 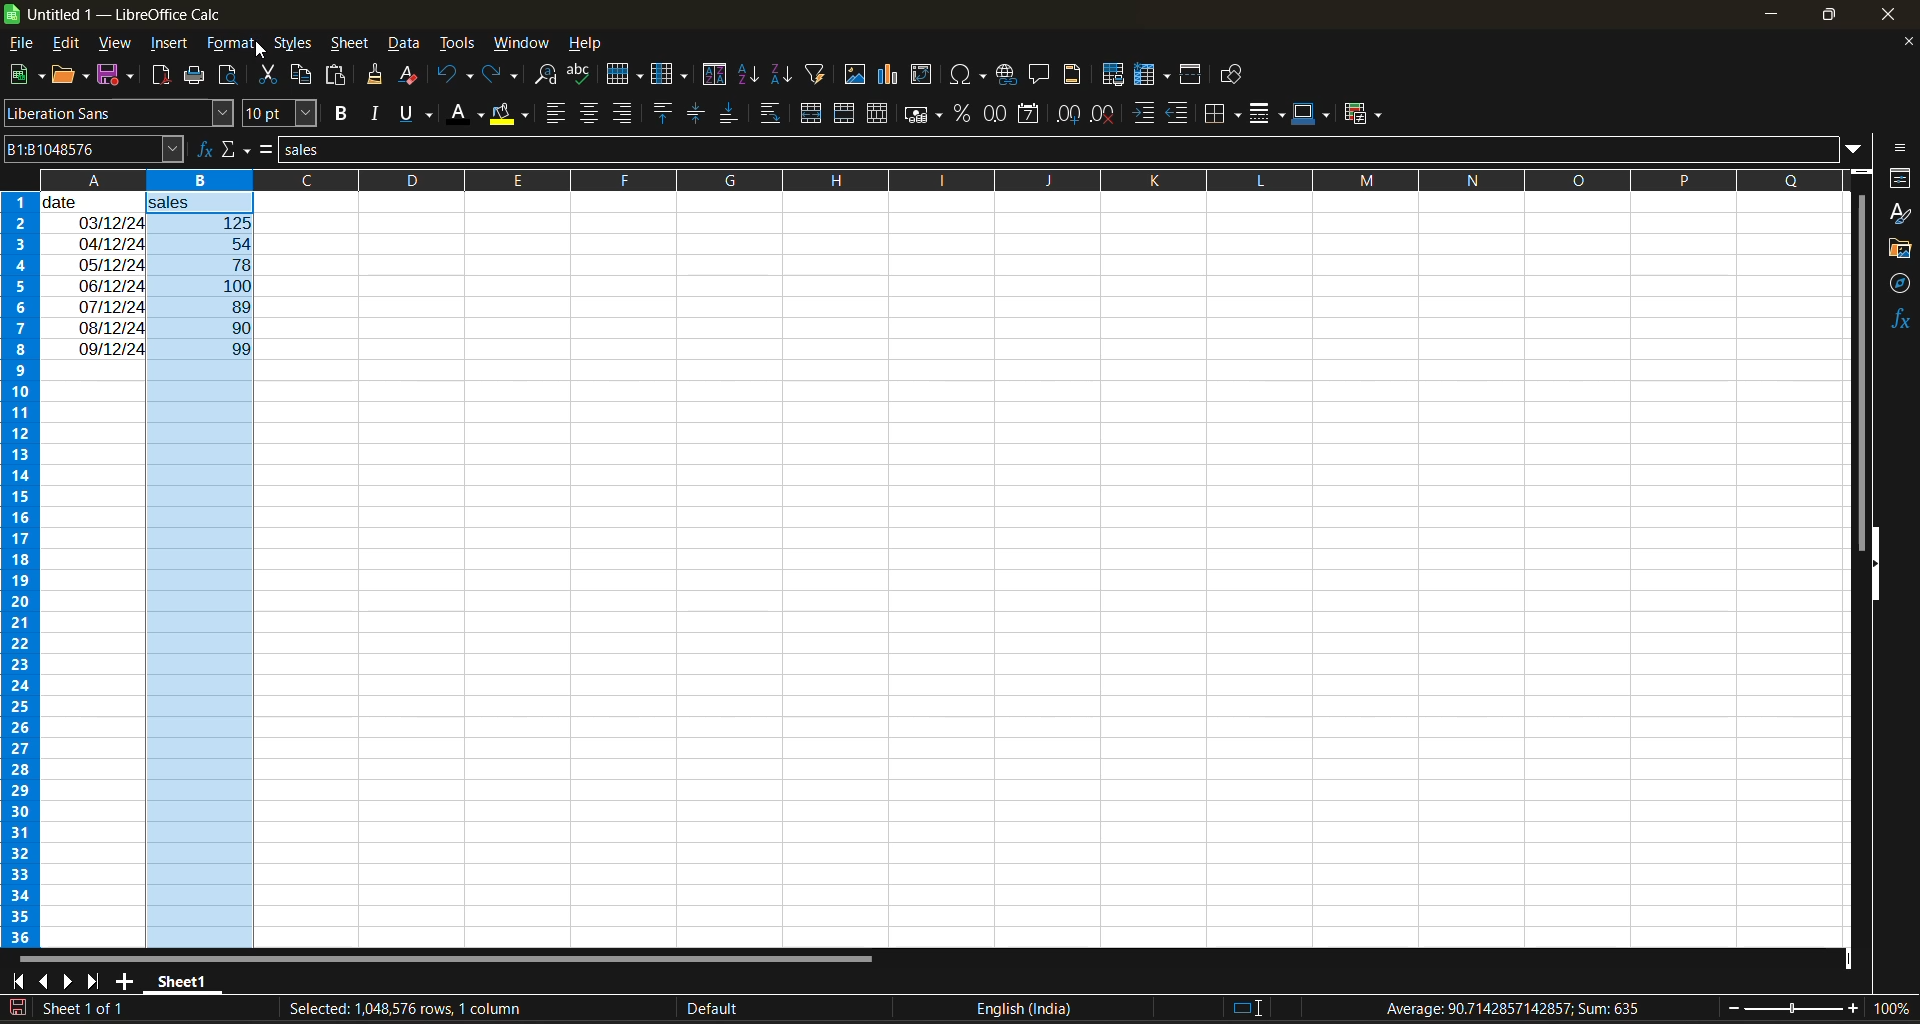 What do you see at coordinates (814, 113) in the screenshot?
I see `merge and center` at bounding box center [814, 113].